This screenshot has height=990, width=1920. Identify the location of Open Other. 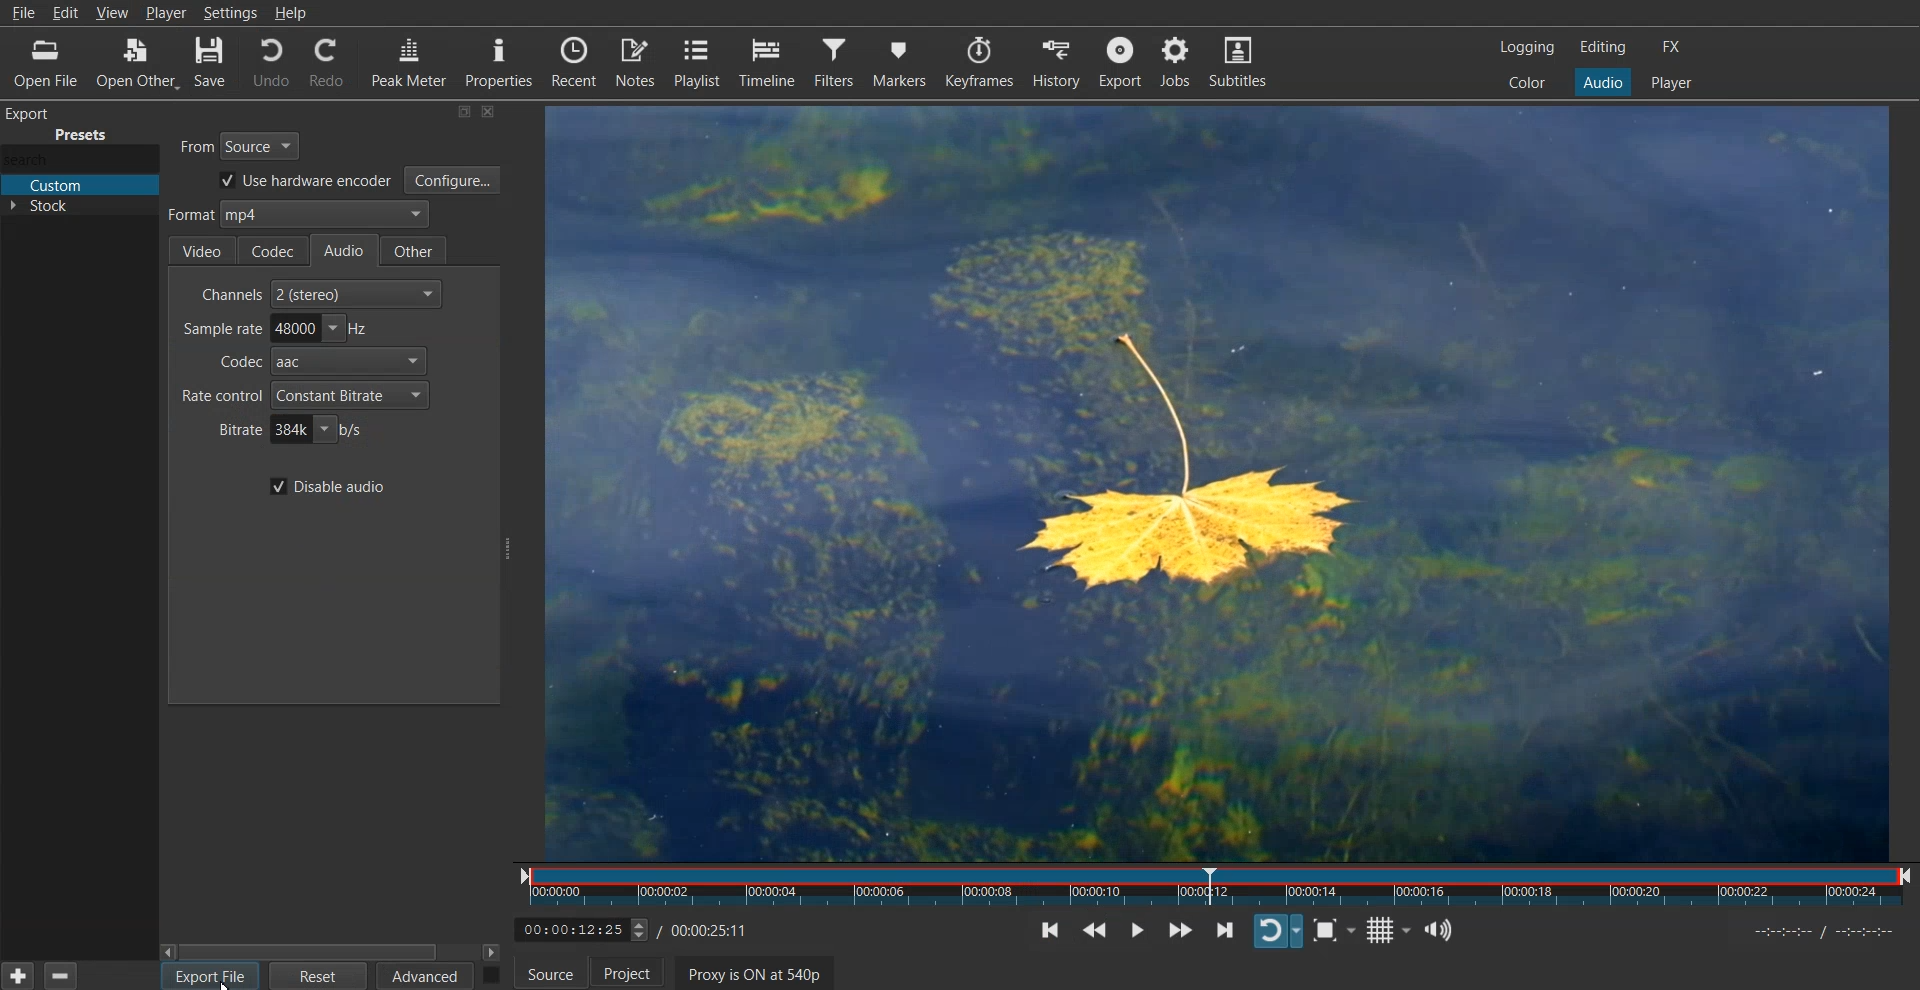
(132, 65).